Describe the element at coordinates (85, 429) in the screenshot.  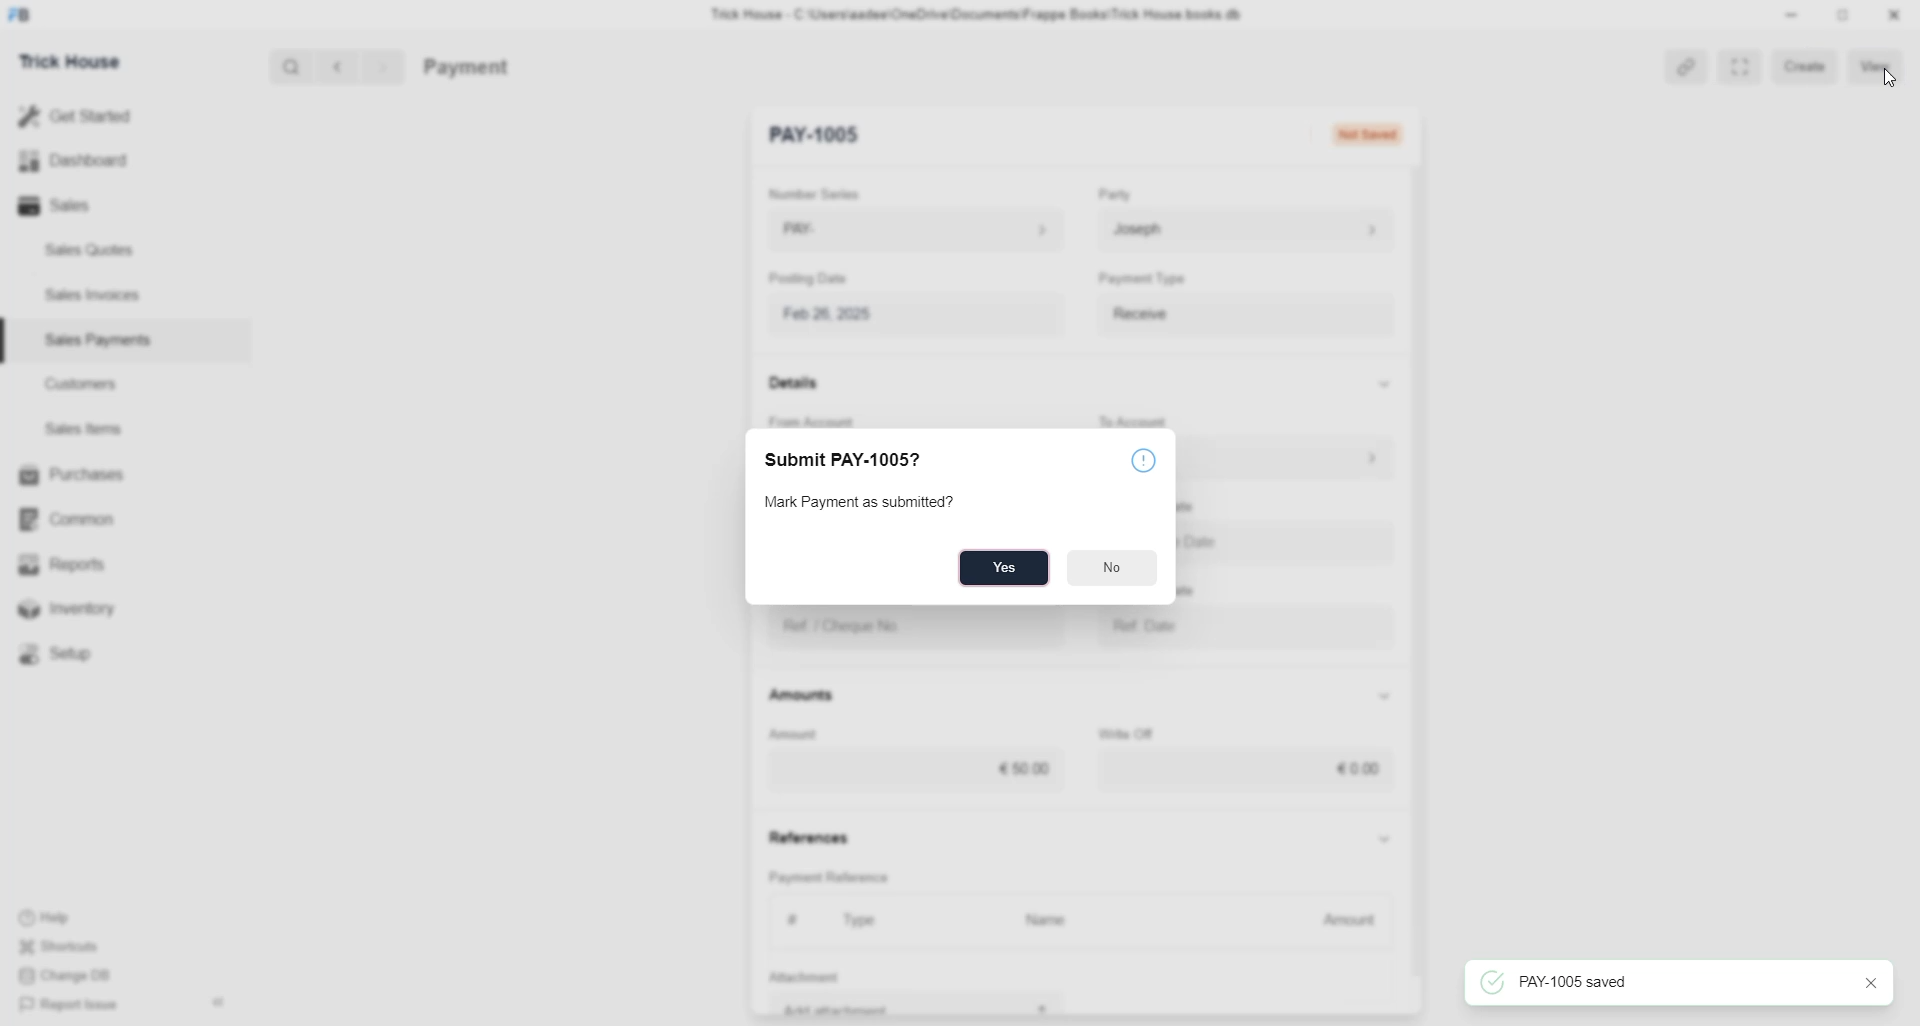
I see `Sales Items` at that location.